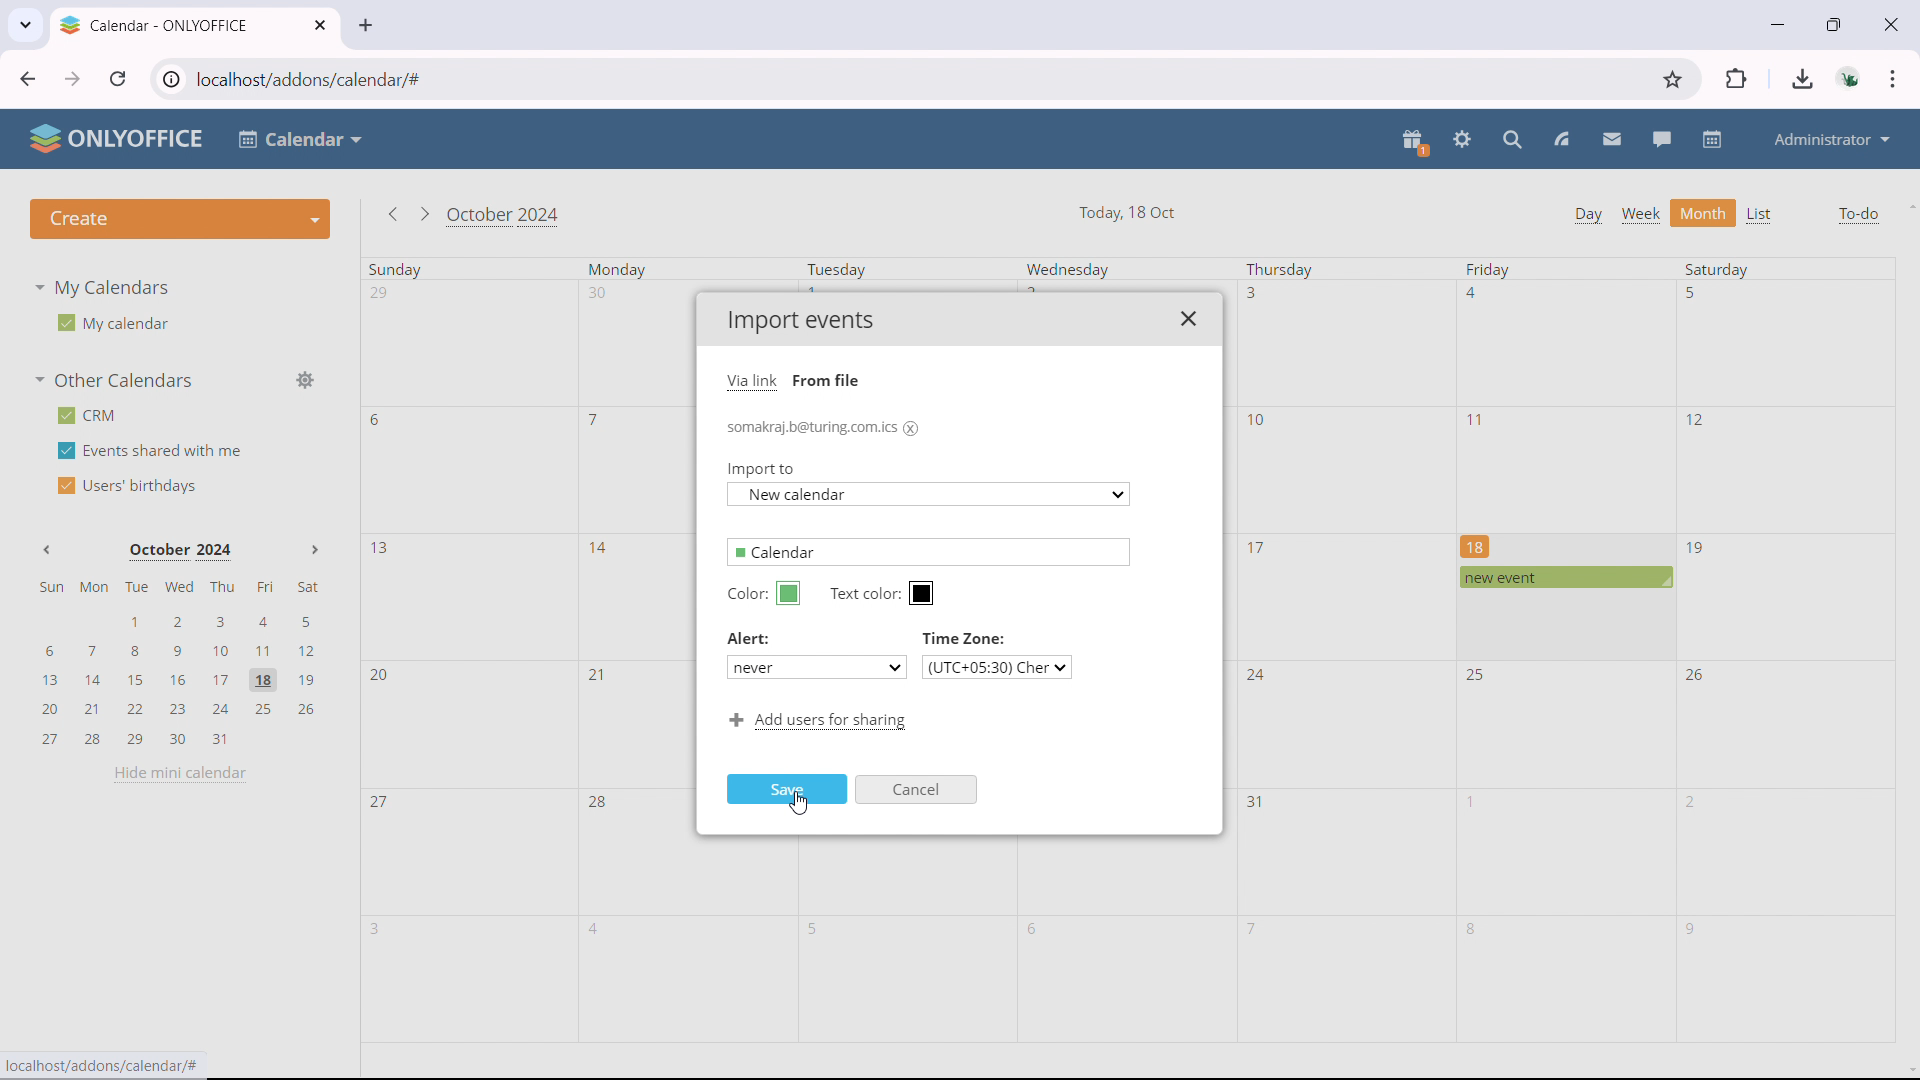 The image size is (1920, 1080). I want to click on Thursday, so click(1280, 270).